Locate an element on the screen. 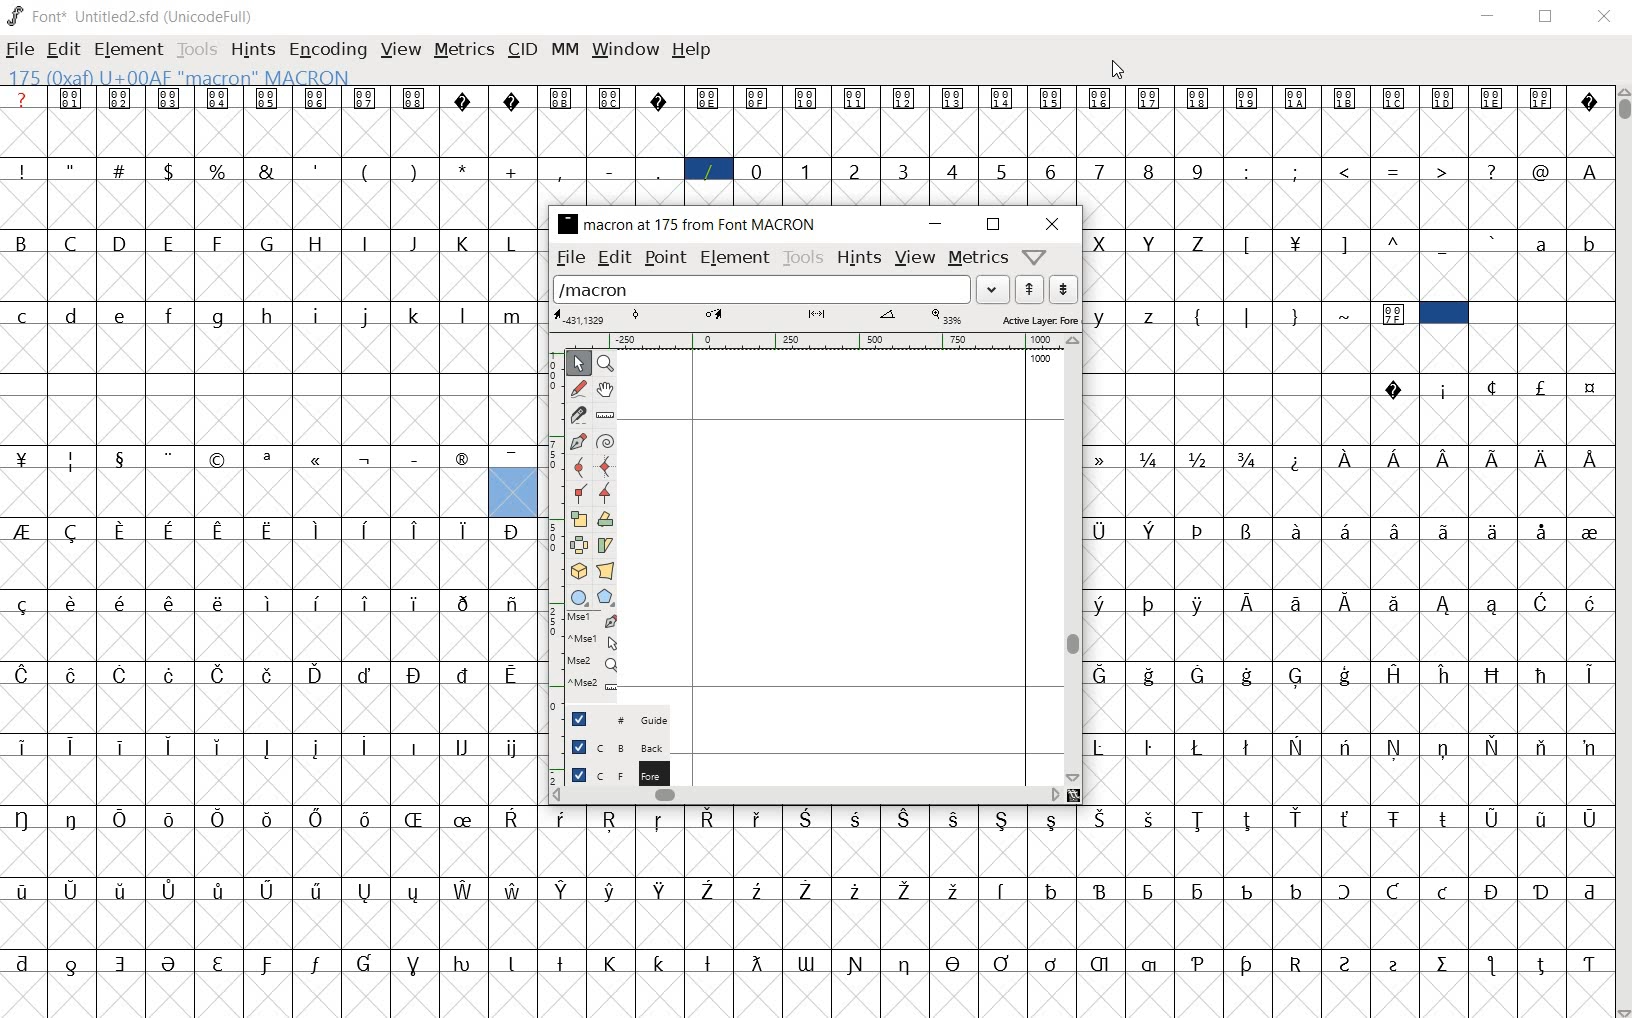 This screenshot has width=1632, height=1018. Symbol is located at coordinates (662, 963).